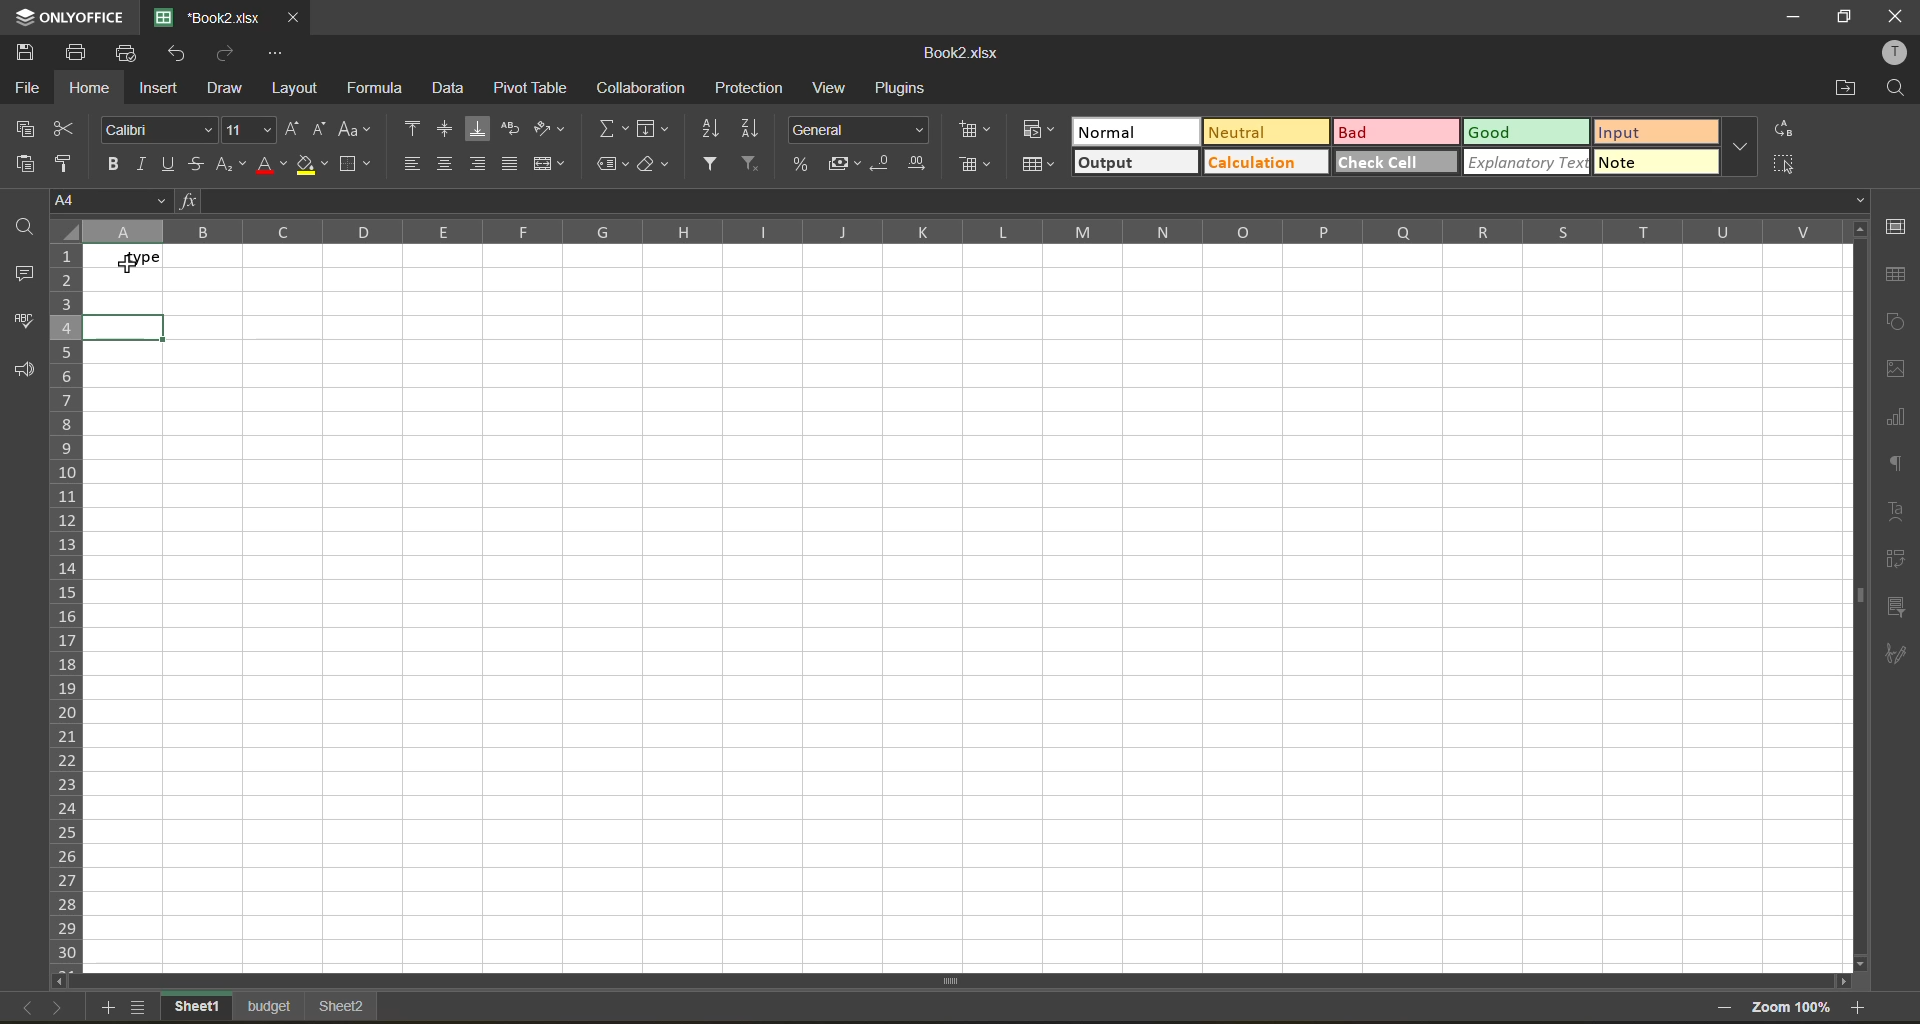 The image size is (1920, 1024). Describe the element at coordinates (1652, 164) in the screenshot. I see `more` at that location.